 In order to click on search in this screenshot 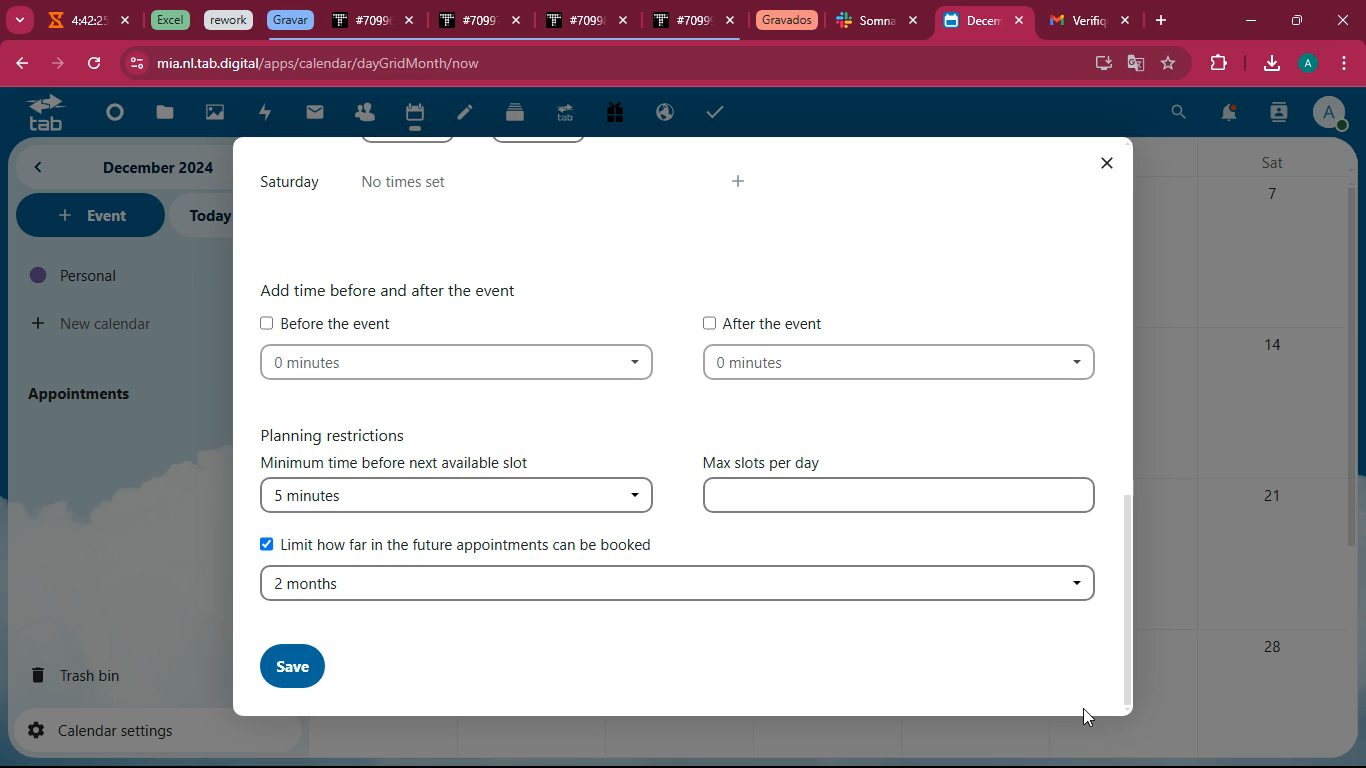, I will do `click(1179, 115)`.